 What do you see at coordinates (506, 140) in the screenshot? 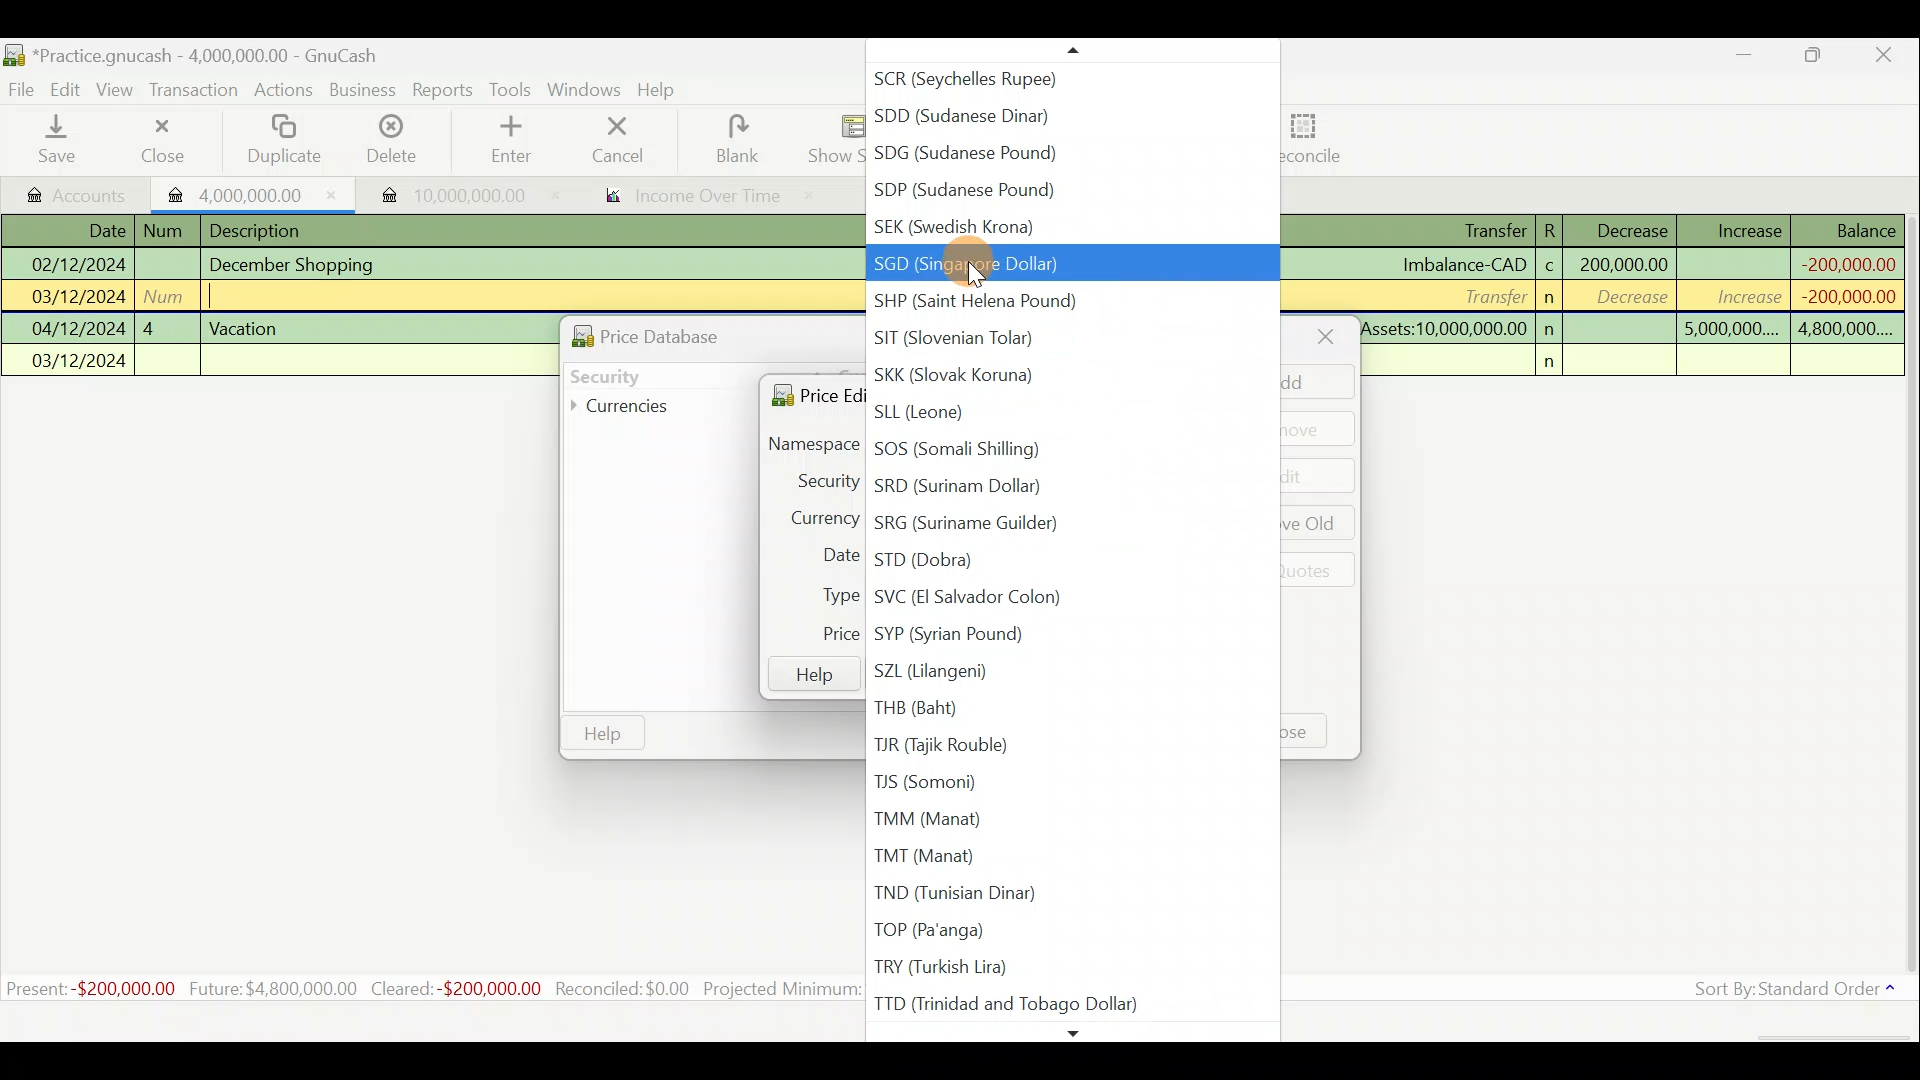
I see `Enter` at bounding box center [506, 140].